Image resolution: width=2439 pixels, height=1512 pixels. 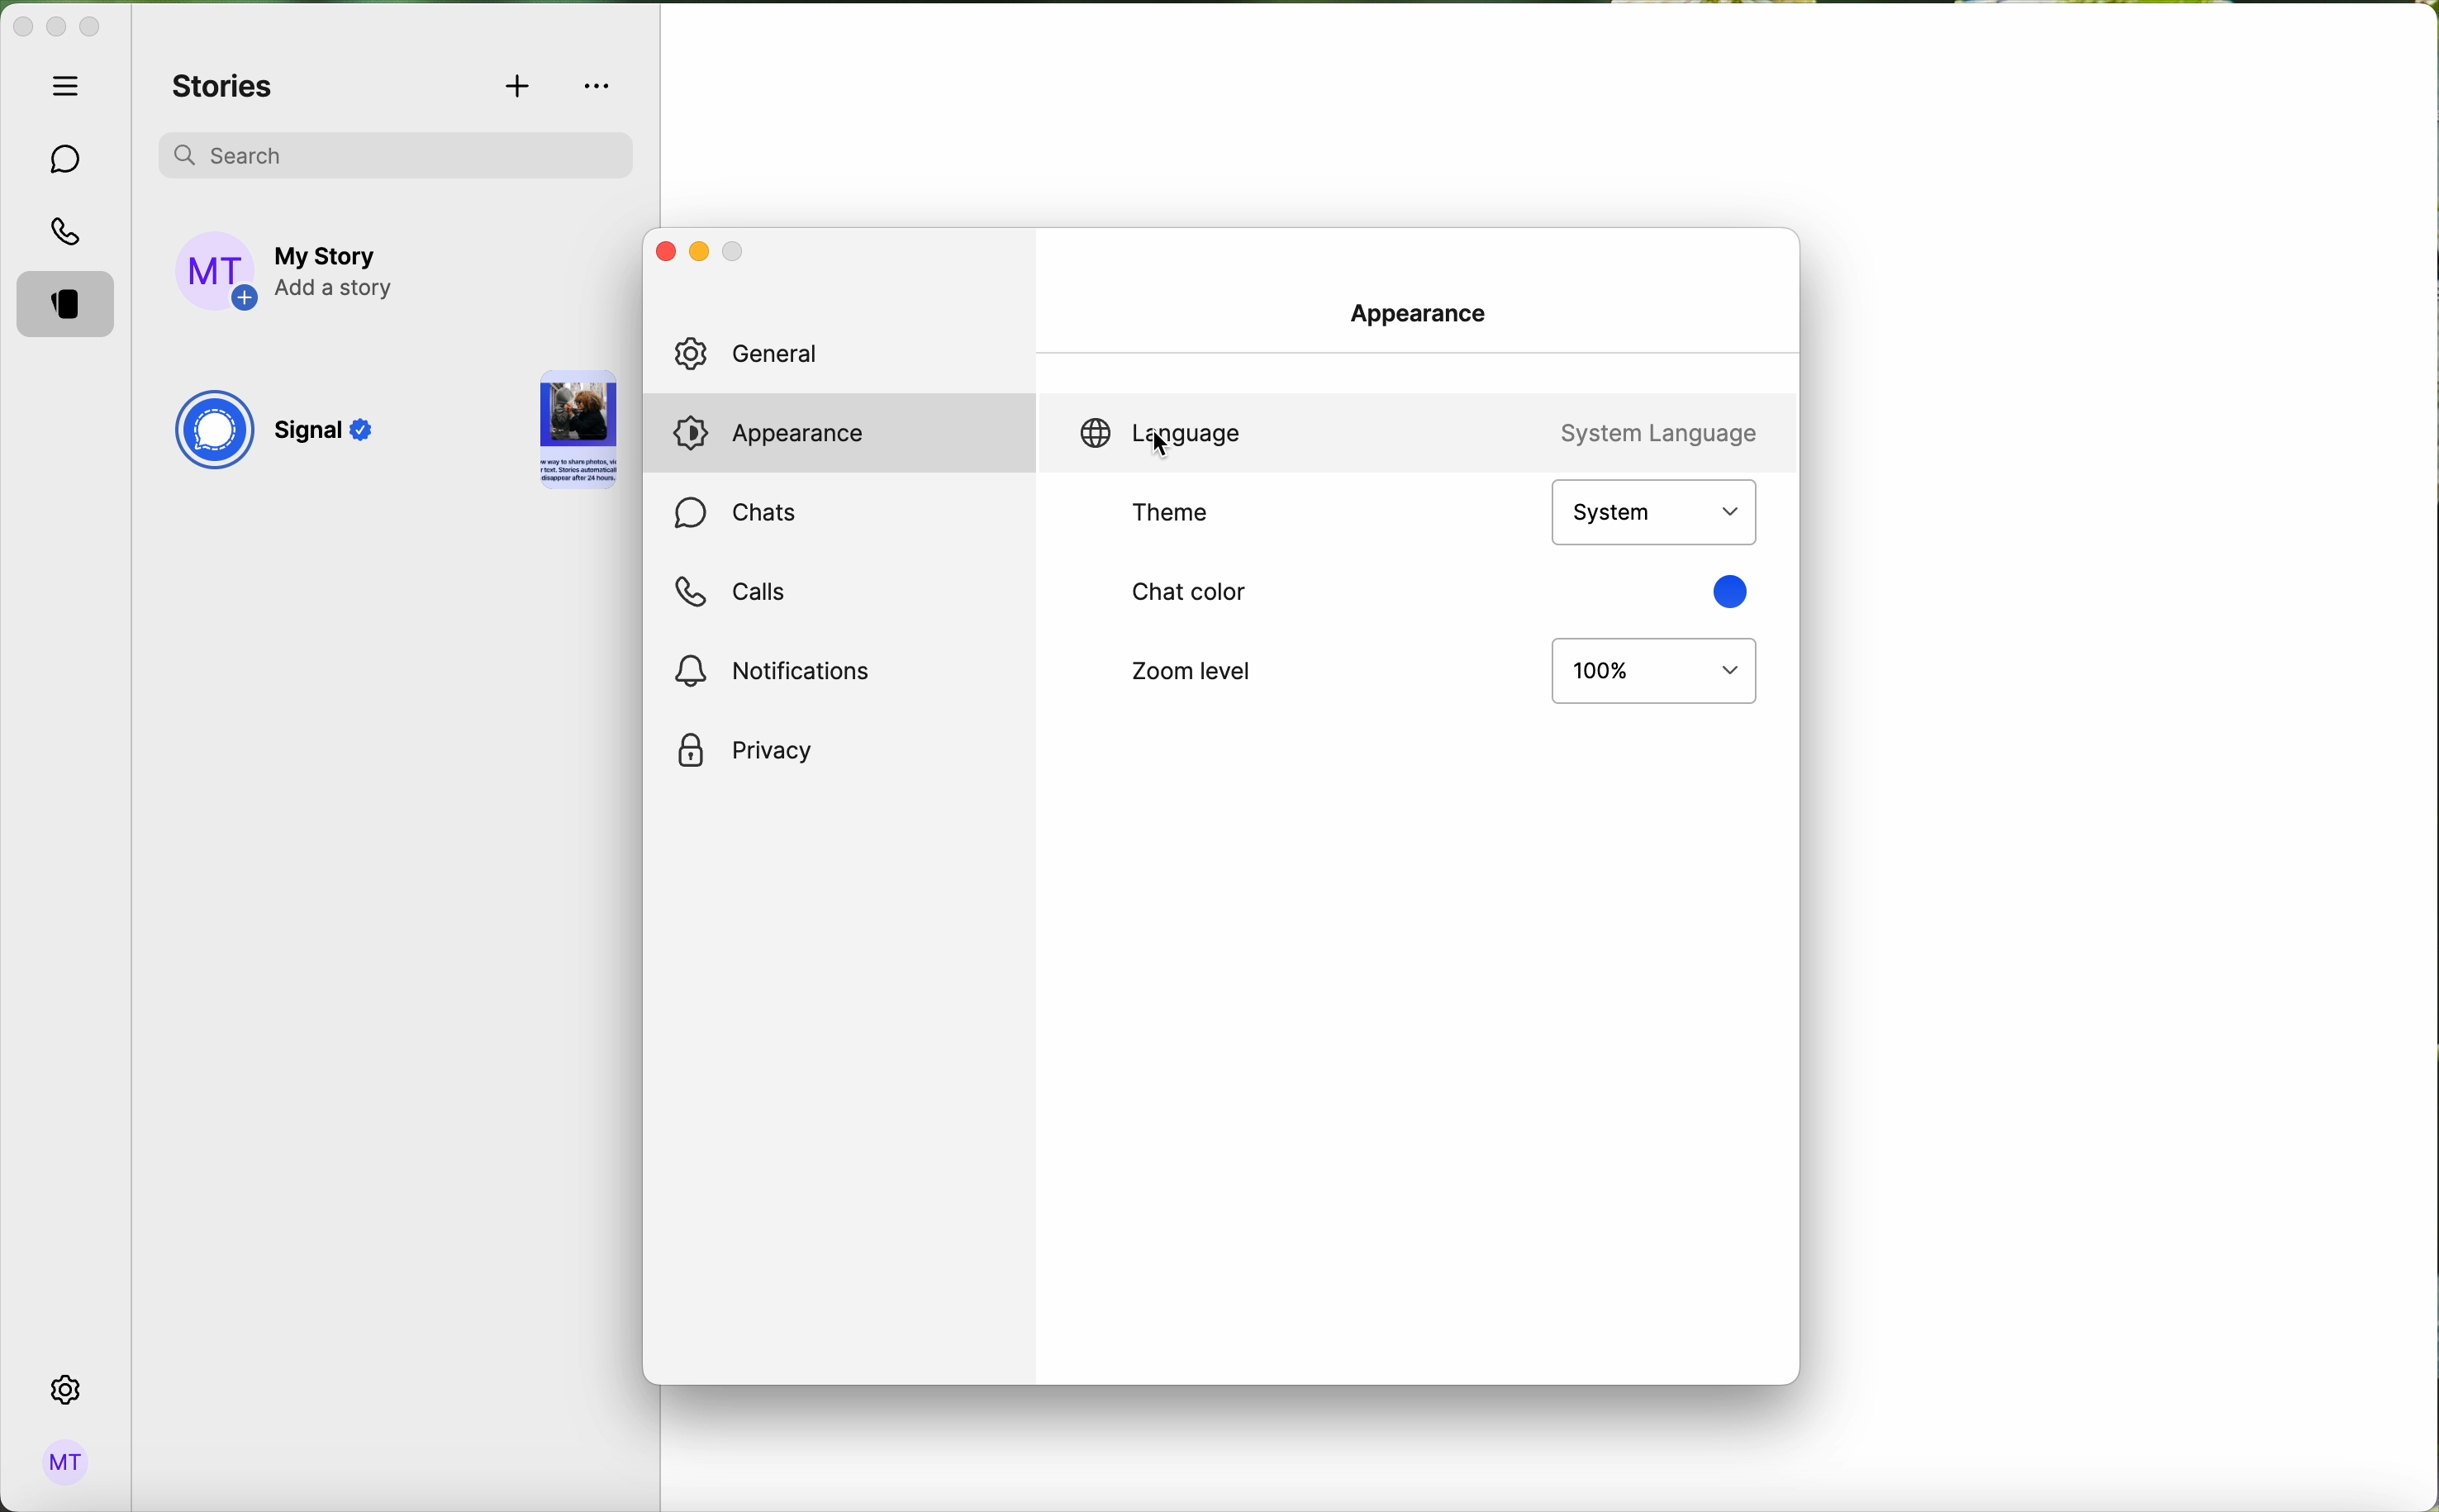 I want to click on stories, so click(x=224, y=88).